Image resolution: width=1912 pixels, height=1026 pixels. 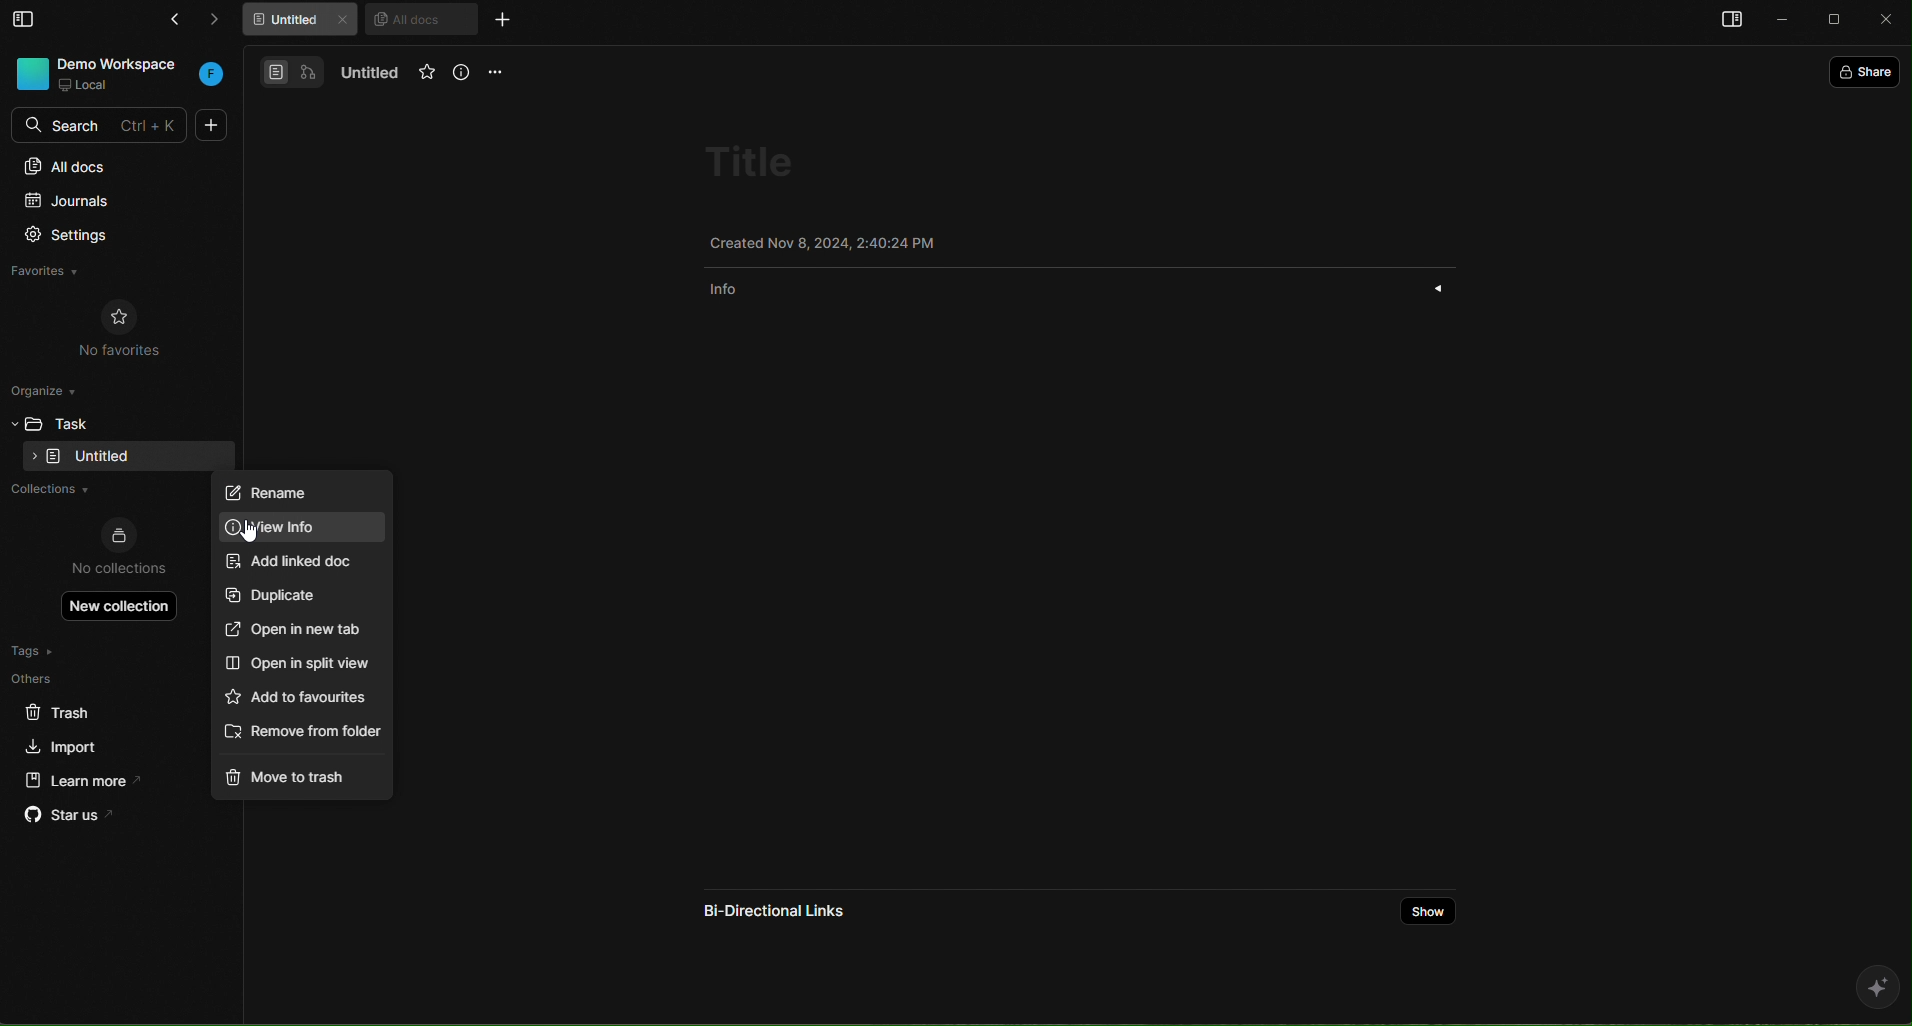 I want to click on untitled, so click(x=365, y=73).